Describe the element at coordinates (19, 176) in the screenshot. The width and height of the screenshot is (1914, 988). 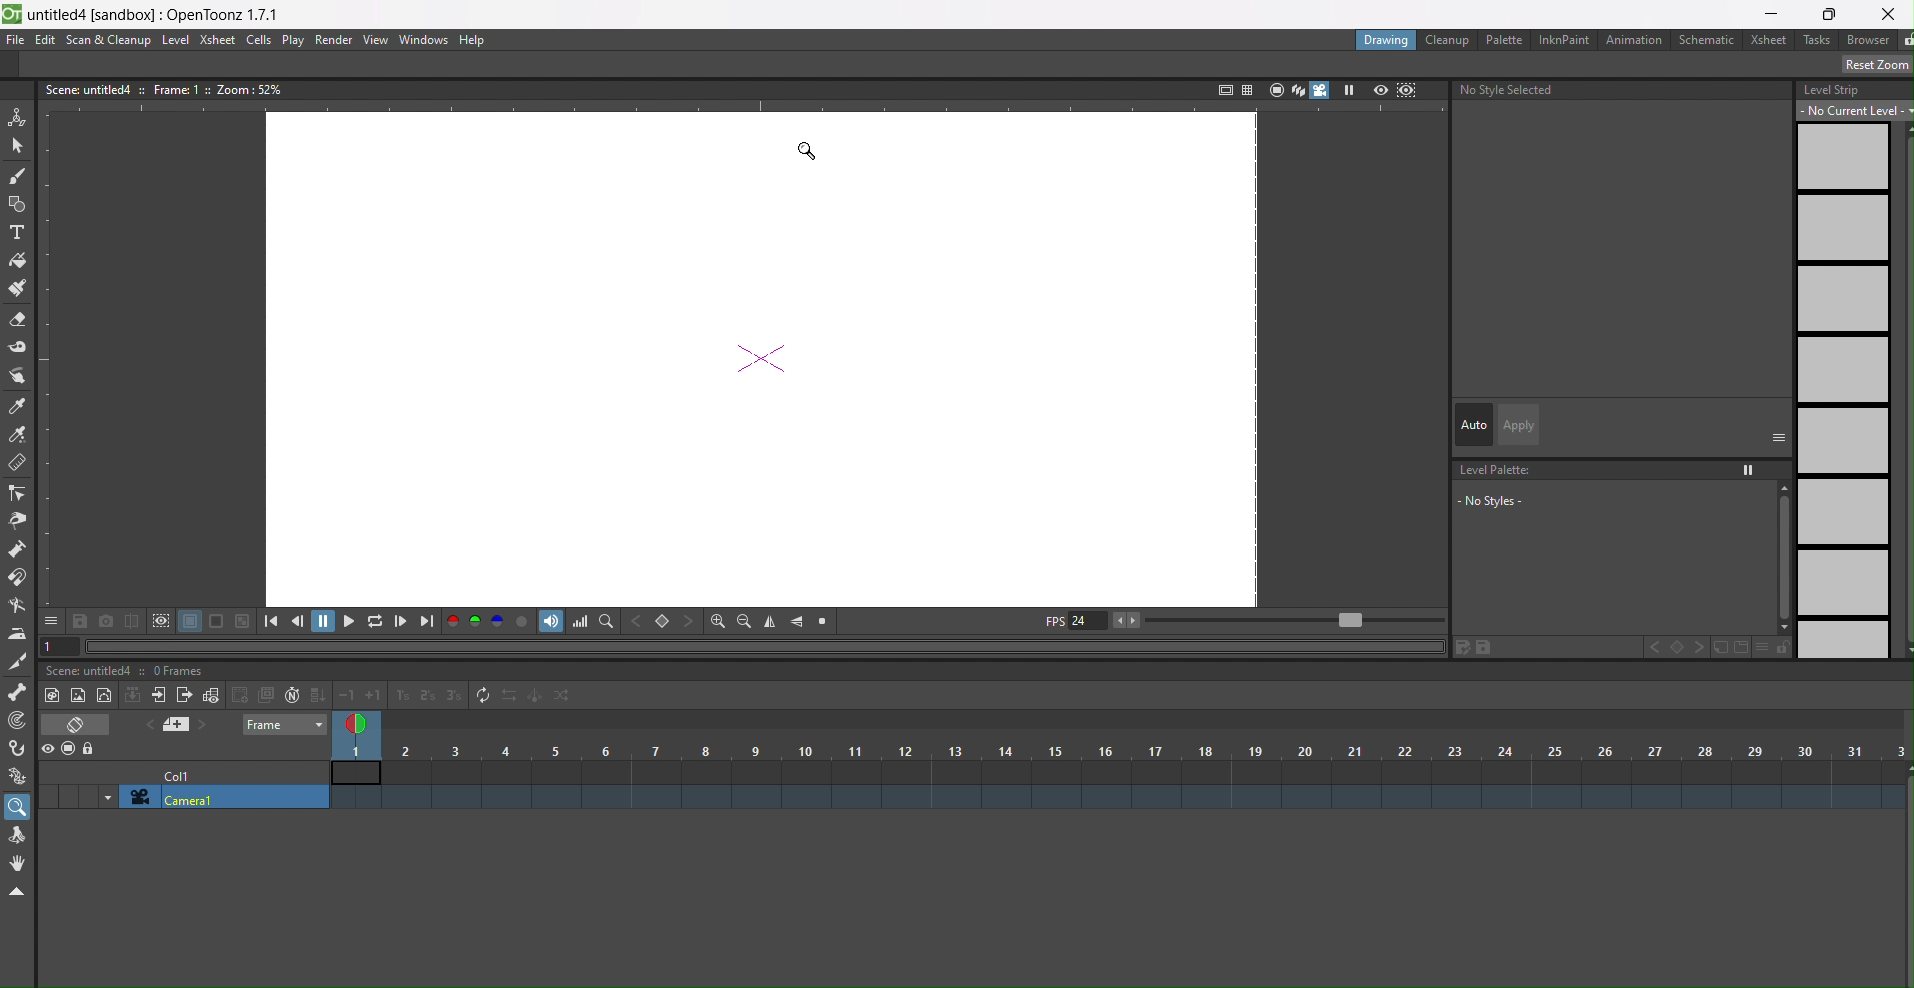
I see `brush tool` at that location.